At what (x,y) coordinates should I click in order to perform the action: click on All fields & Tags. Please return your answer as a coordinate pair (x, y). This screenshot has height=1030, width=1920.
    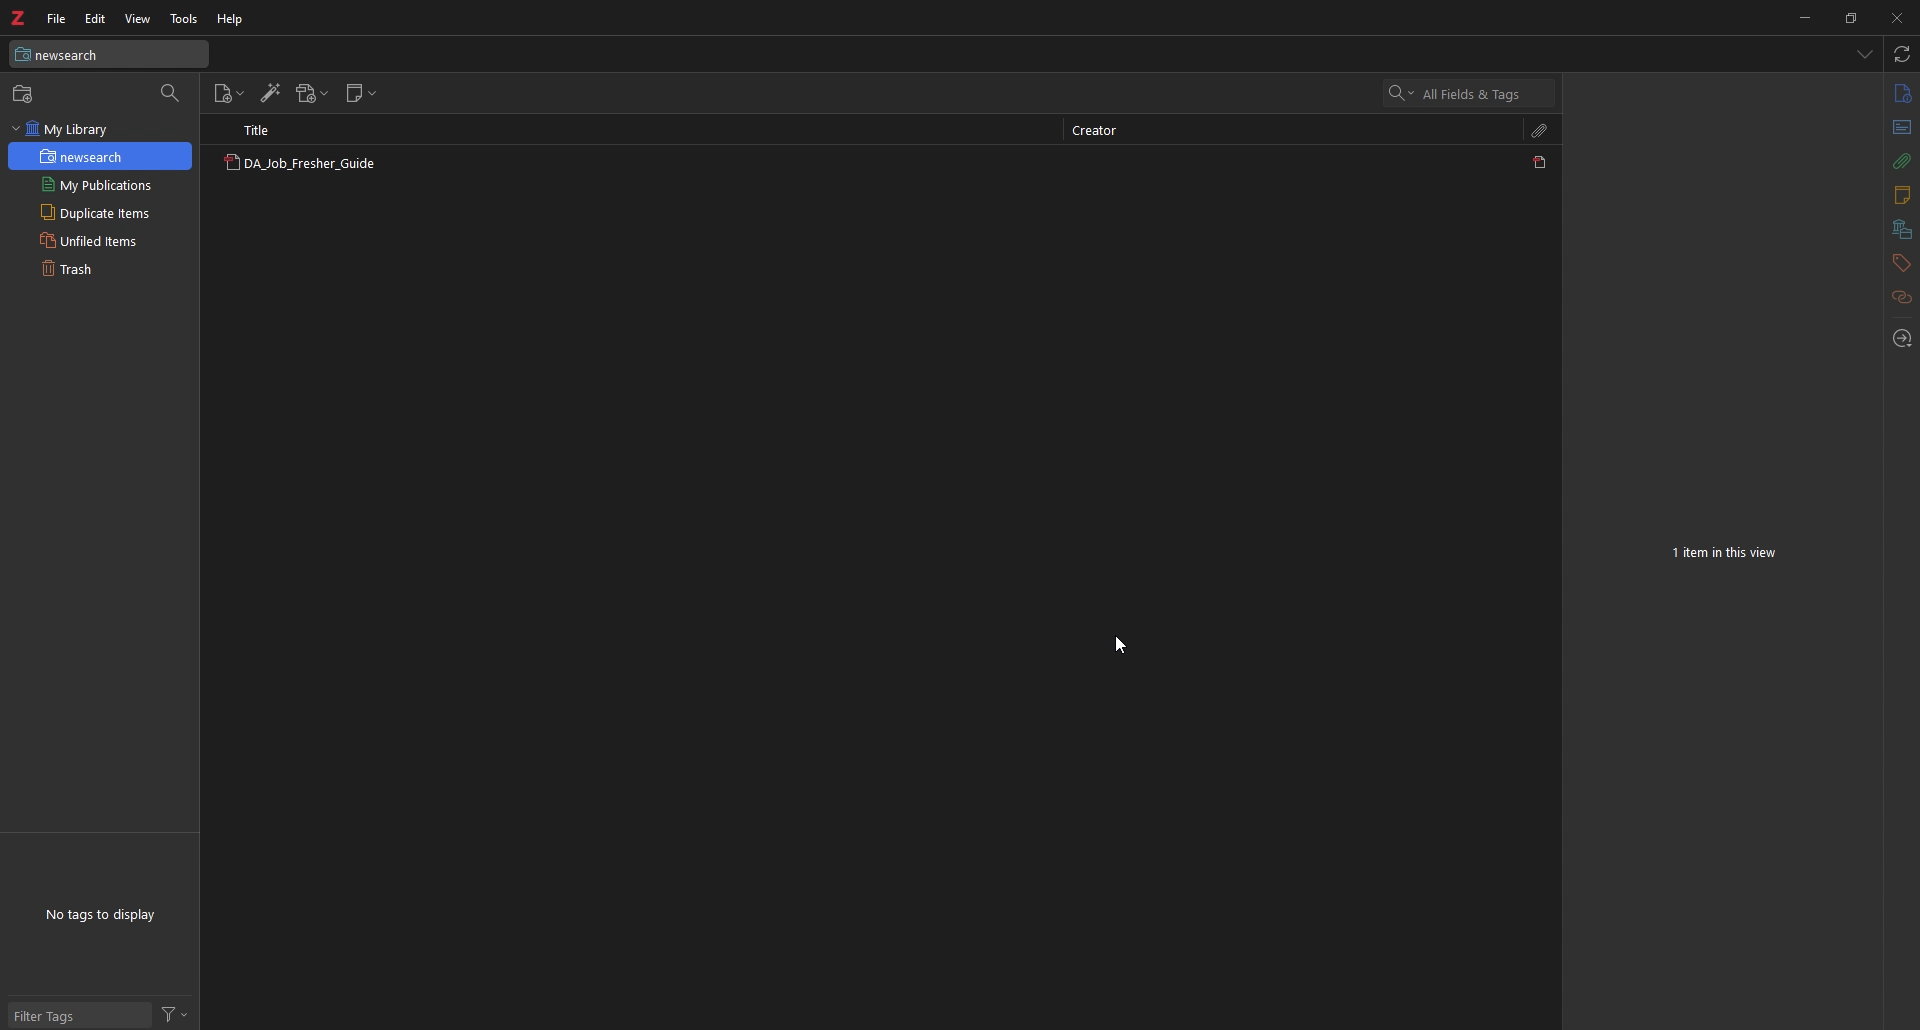
    Looking at the image, I should click on (1471, 93).